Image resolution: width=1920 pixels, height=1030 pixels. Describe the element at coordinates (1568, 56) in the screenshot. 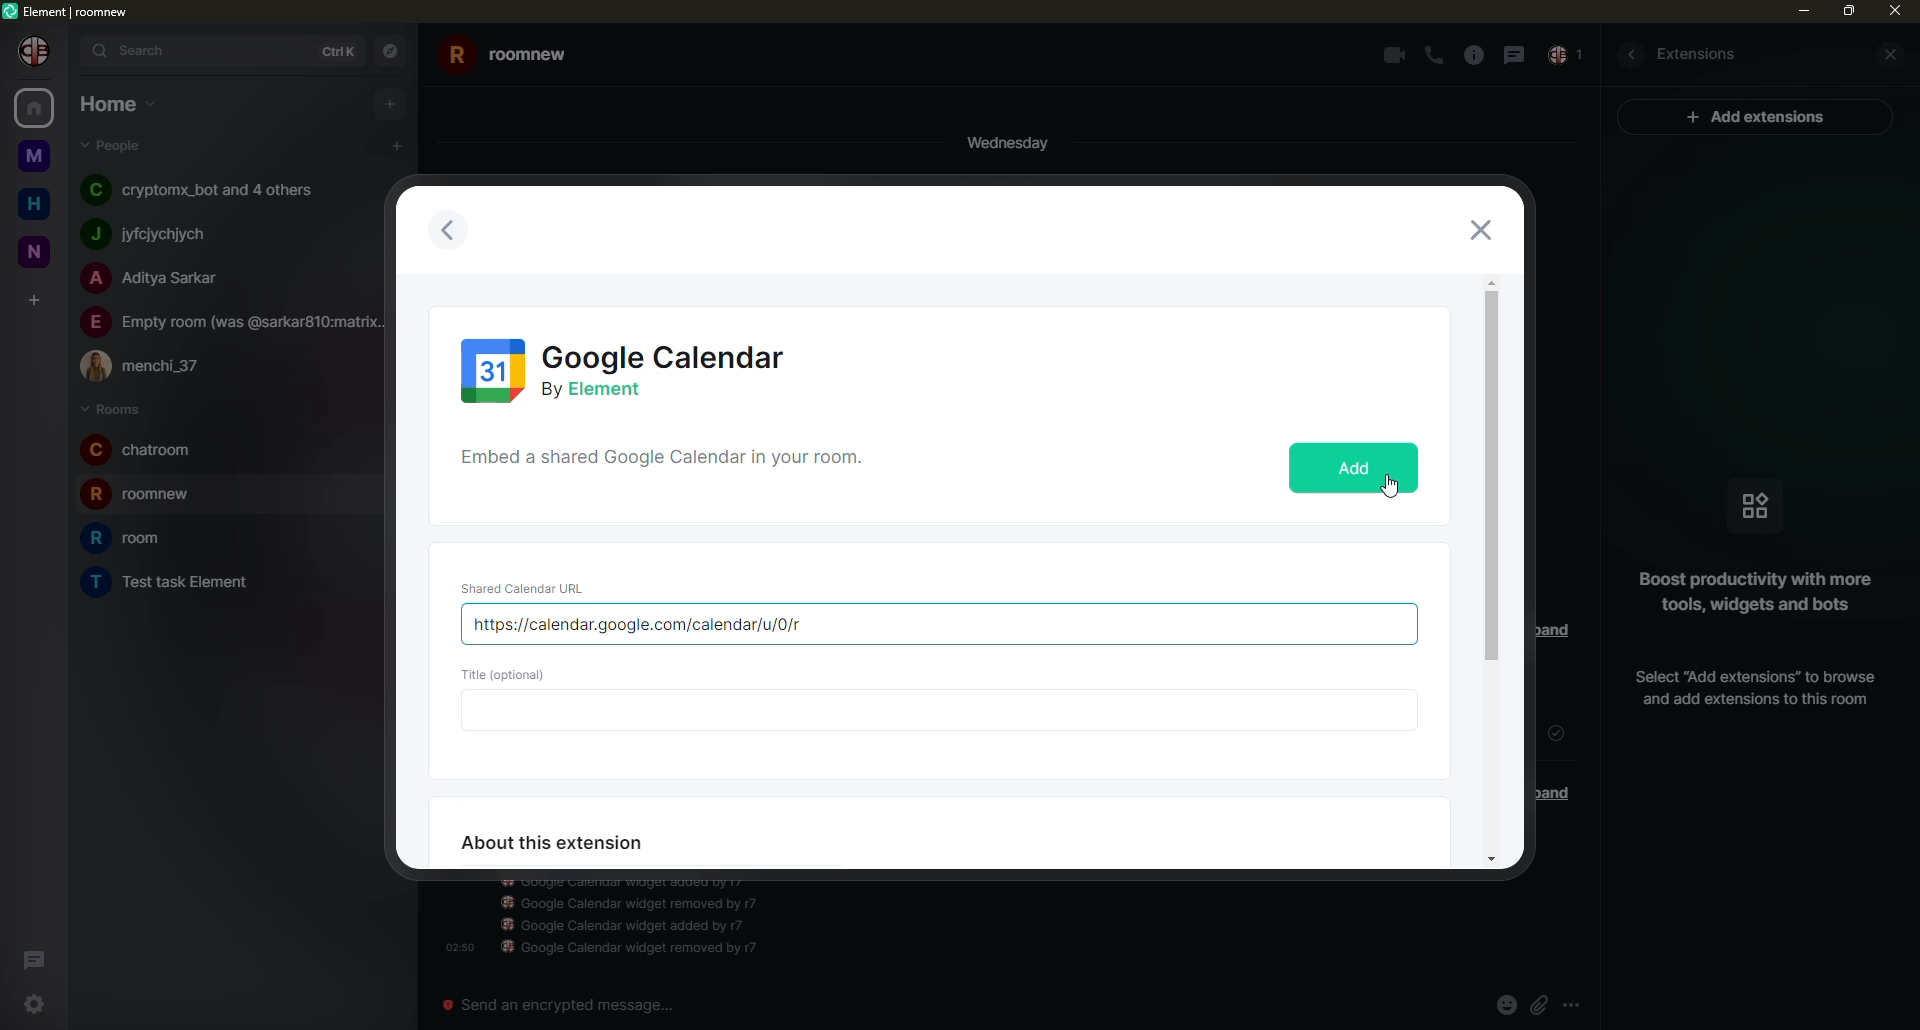

I see `inbox` at that location.